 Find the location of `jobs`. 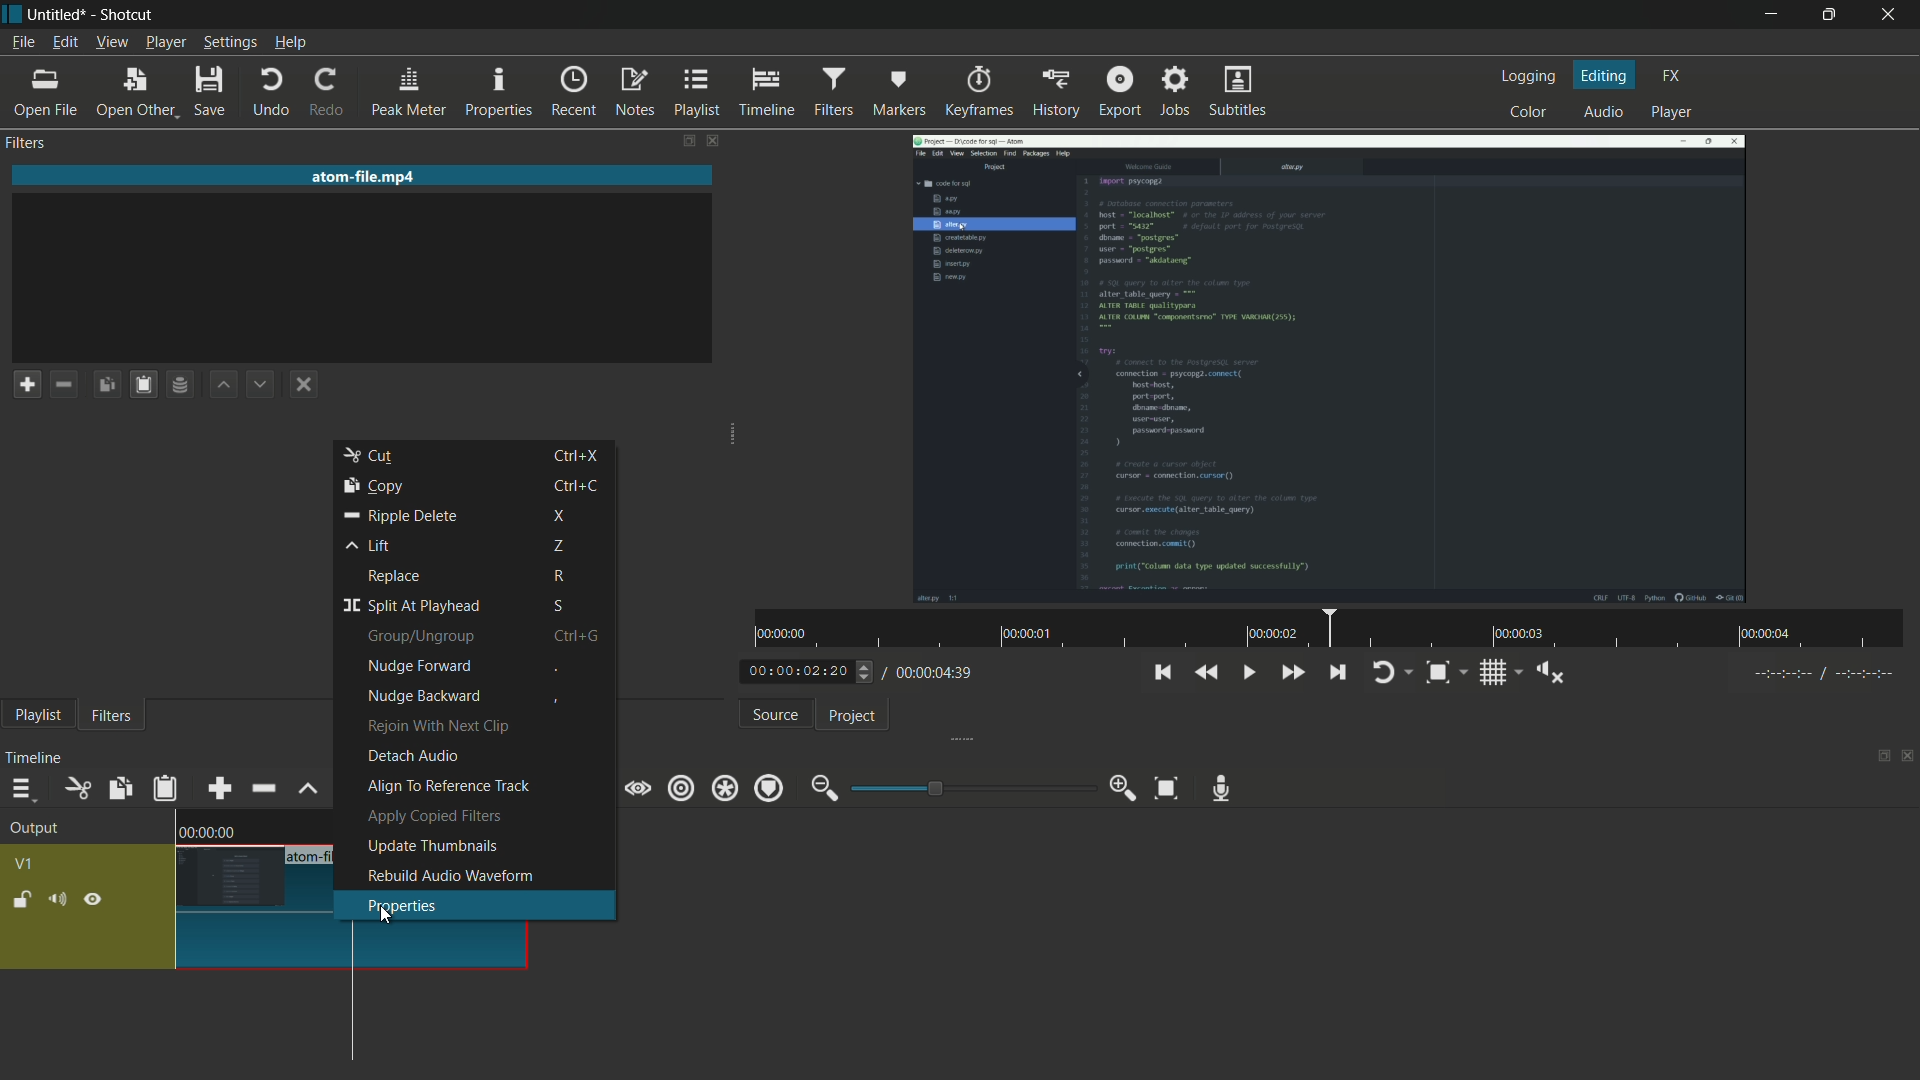

jobs is located at coordinates (1175, 91).